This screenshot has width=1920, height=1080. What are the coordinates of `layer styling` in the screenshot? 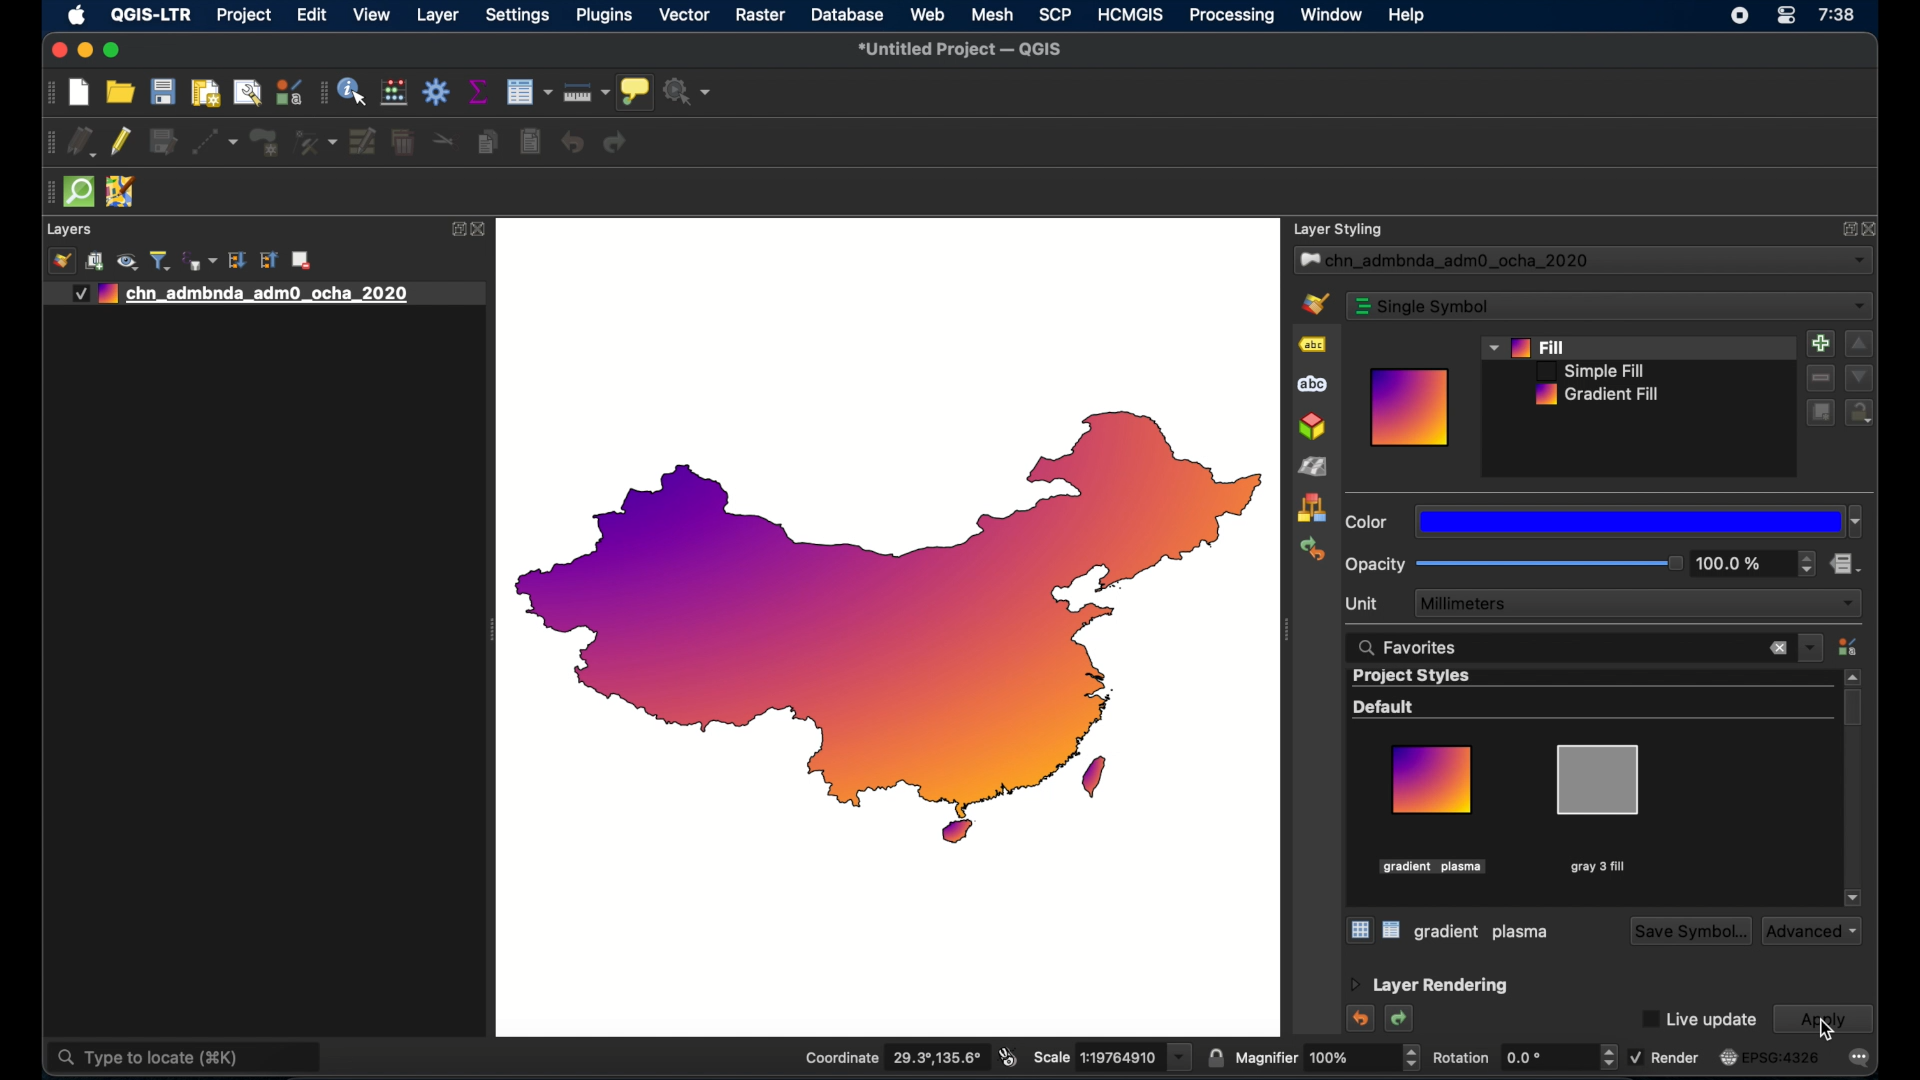 It's located at (1339, 230).